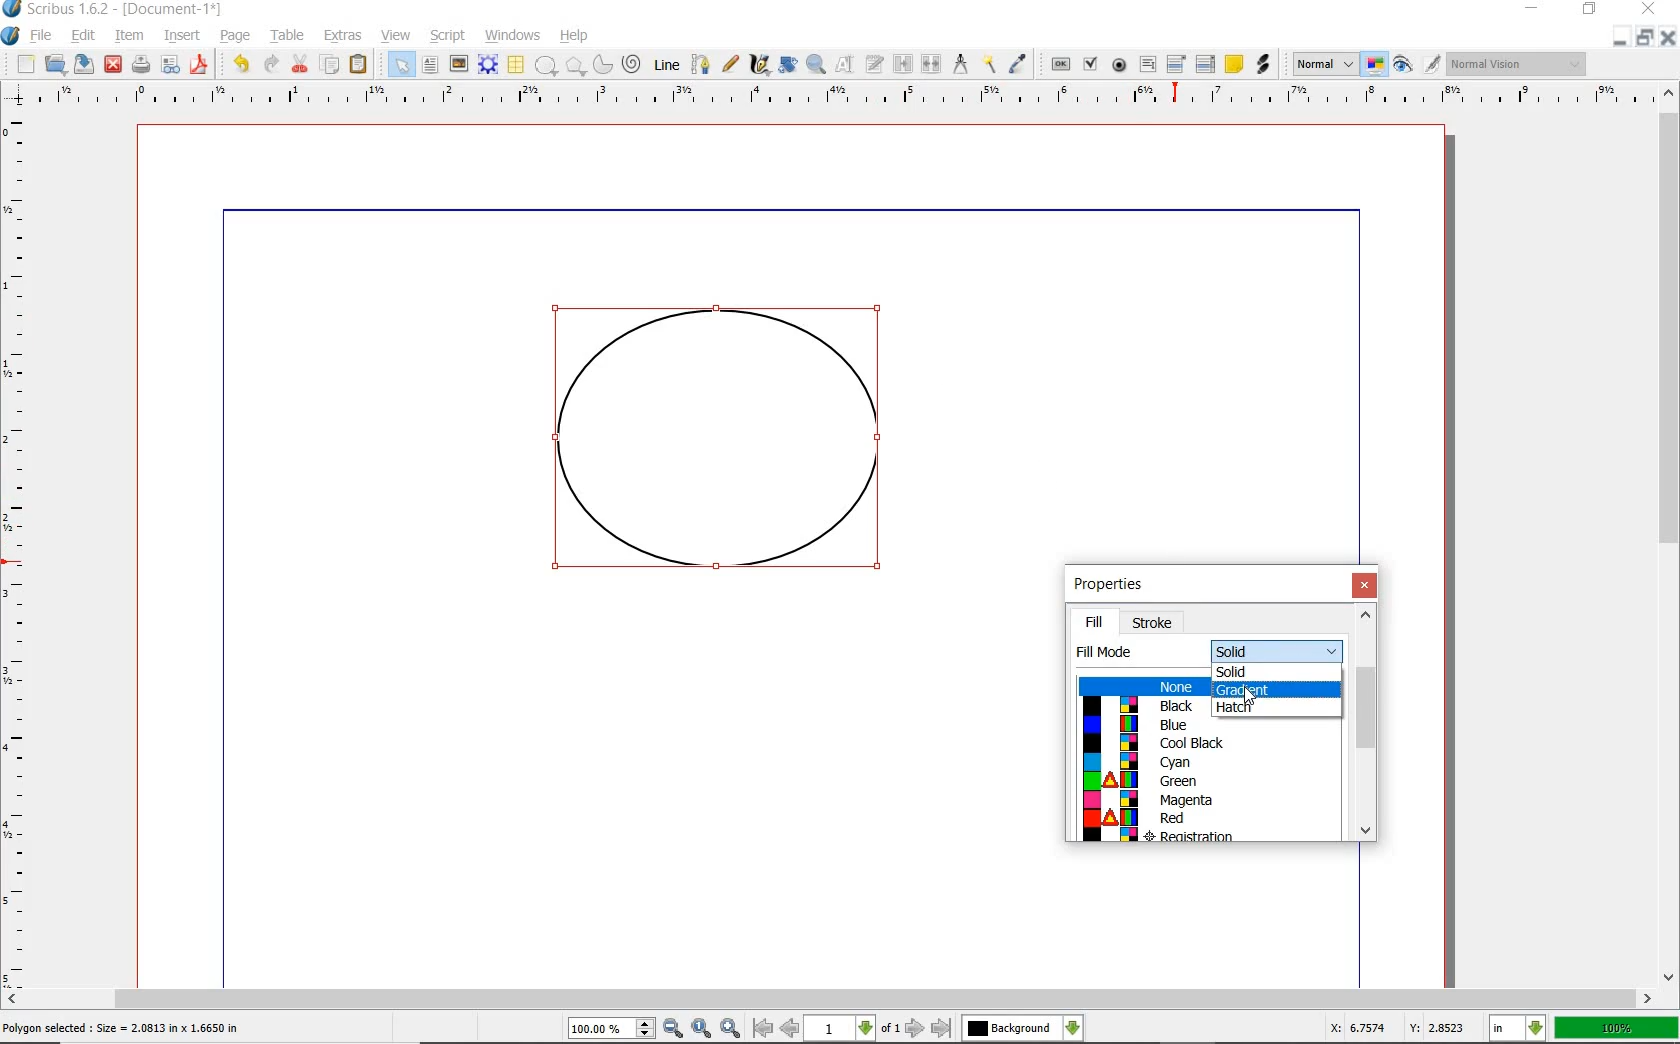 The width and height of the screenshot is (1680, 1044). Describe the element at coordinates (630, 65) in the screenshot. I see `SPIRAL` at that location.